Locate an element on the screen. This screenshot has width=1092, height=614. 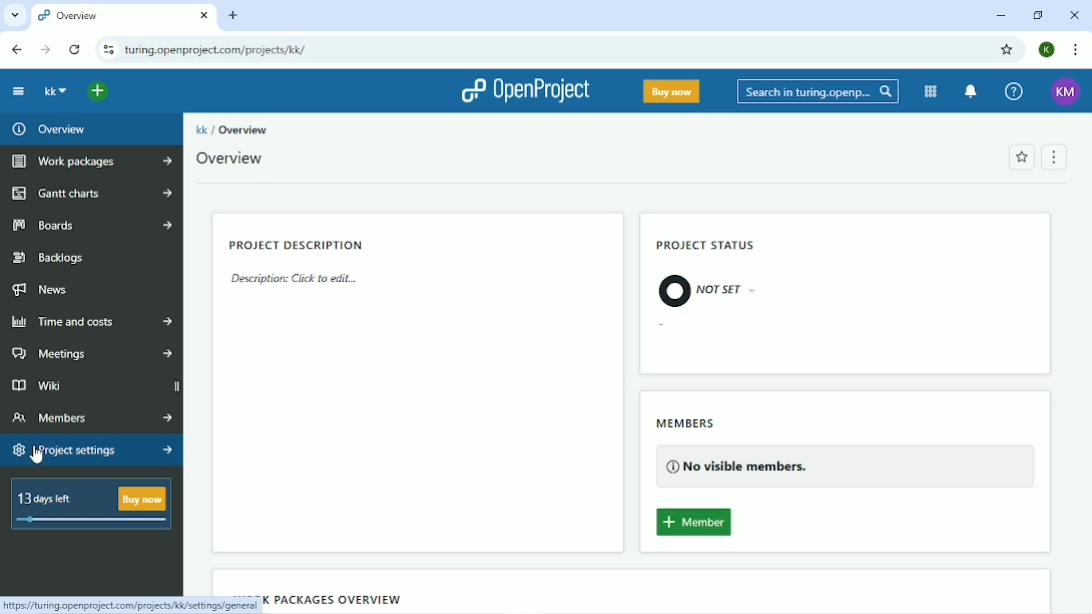
close is located at coordinates (203, 15).